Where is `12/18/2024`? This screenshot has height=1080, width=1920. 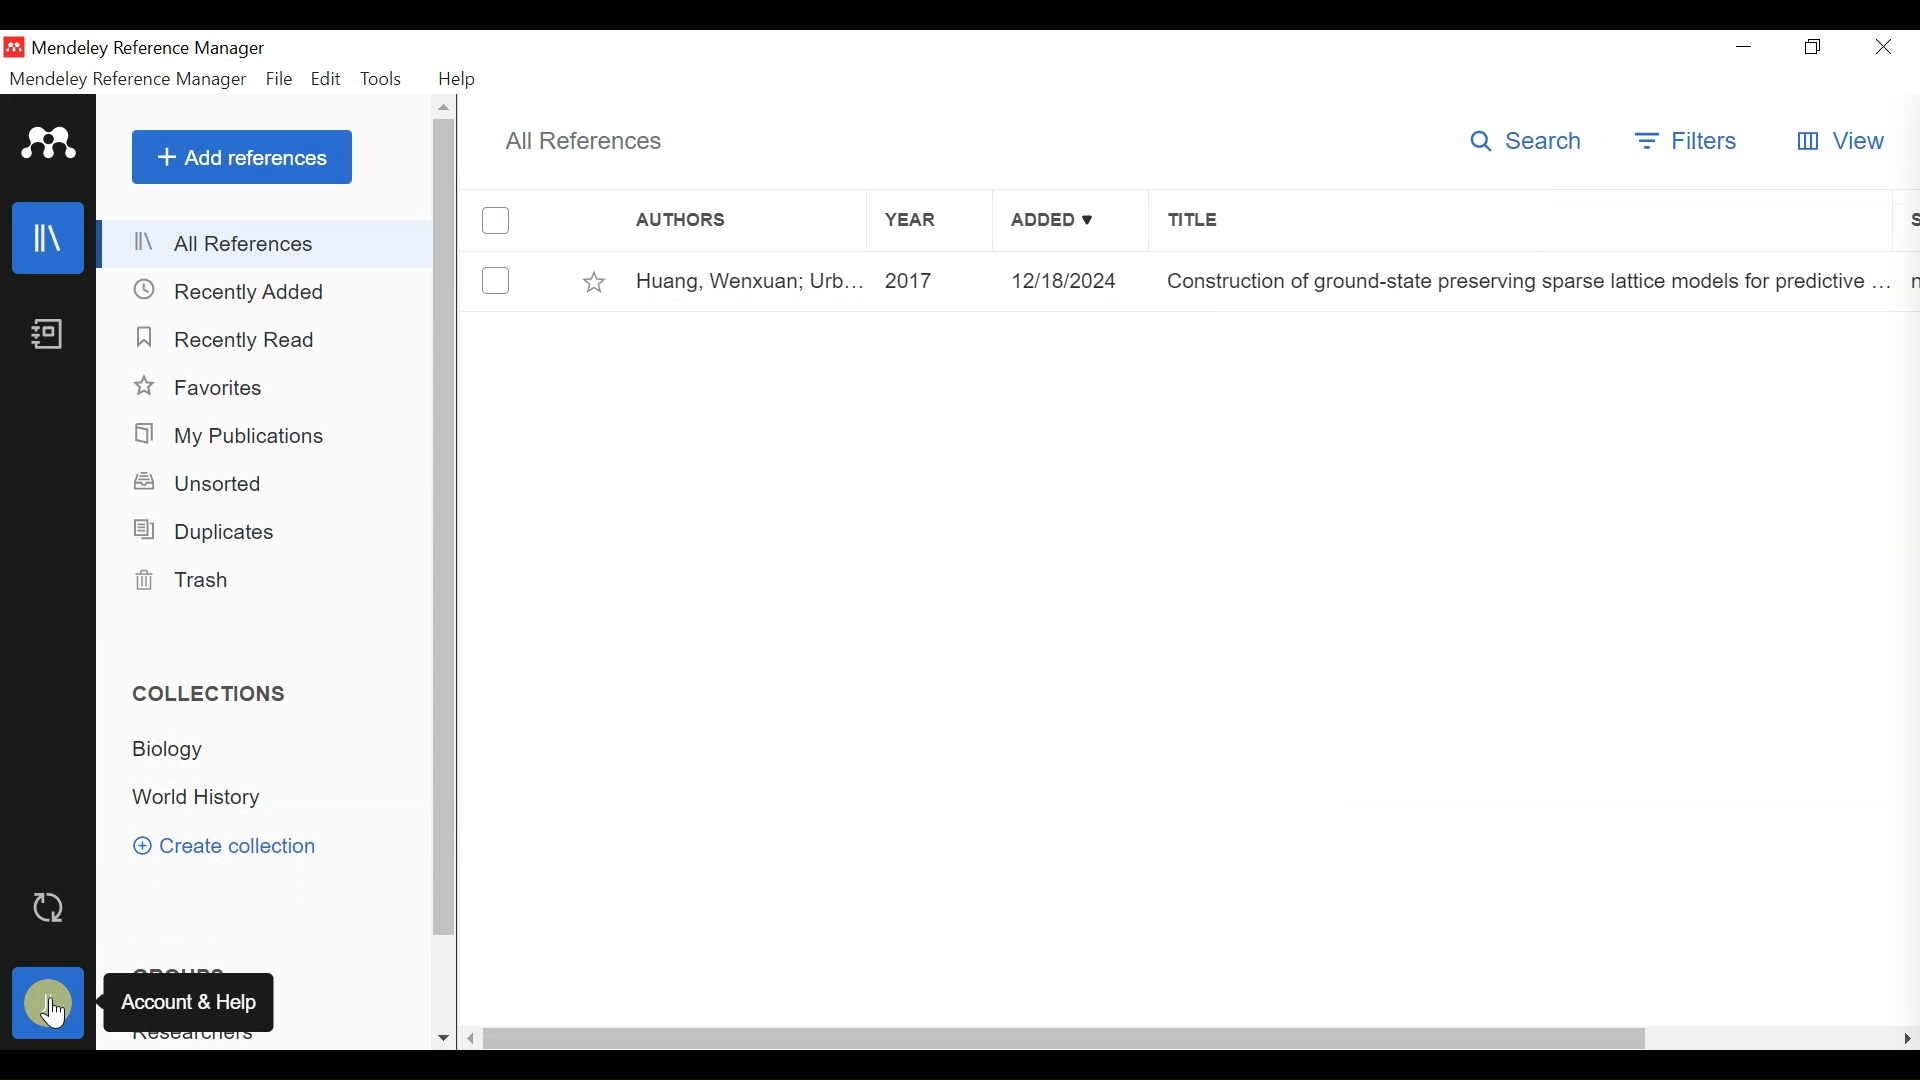
12/18/2024 is located at coordinates (1073, 282).